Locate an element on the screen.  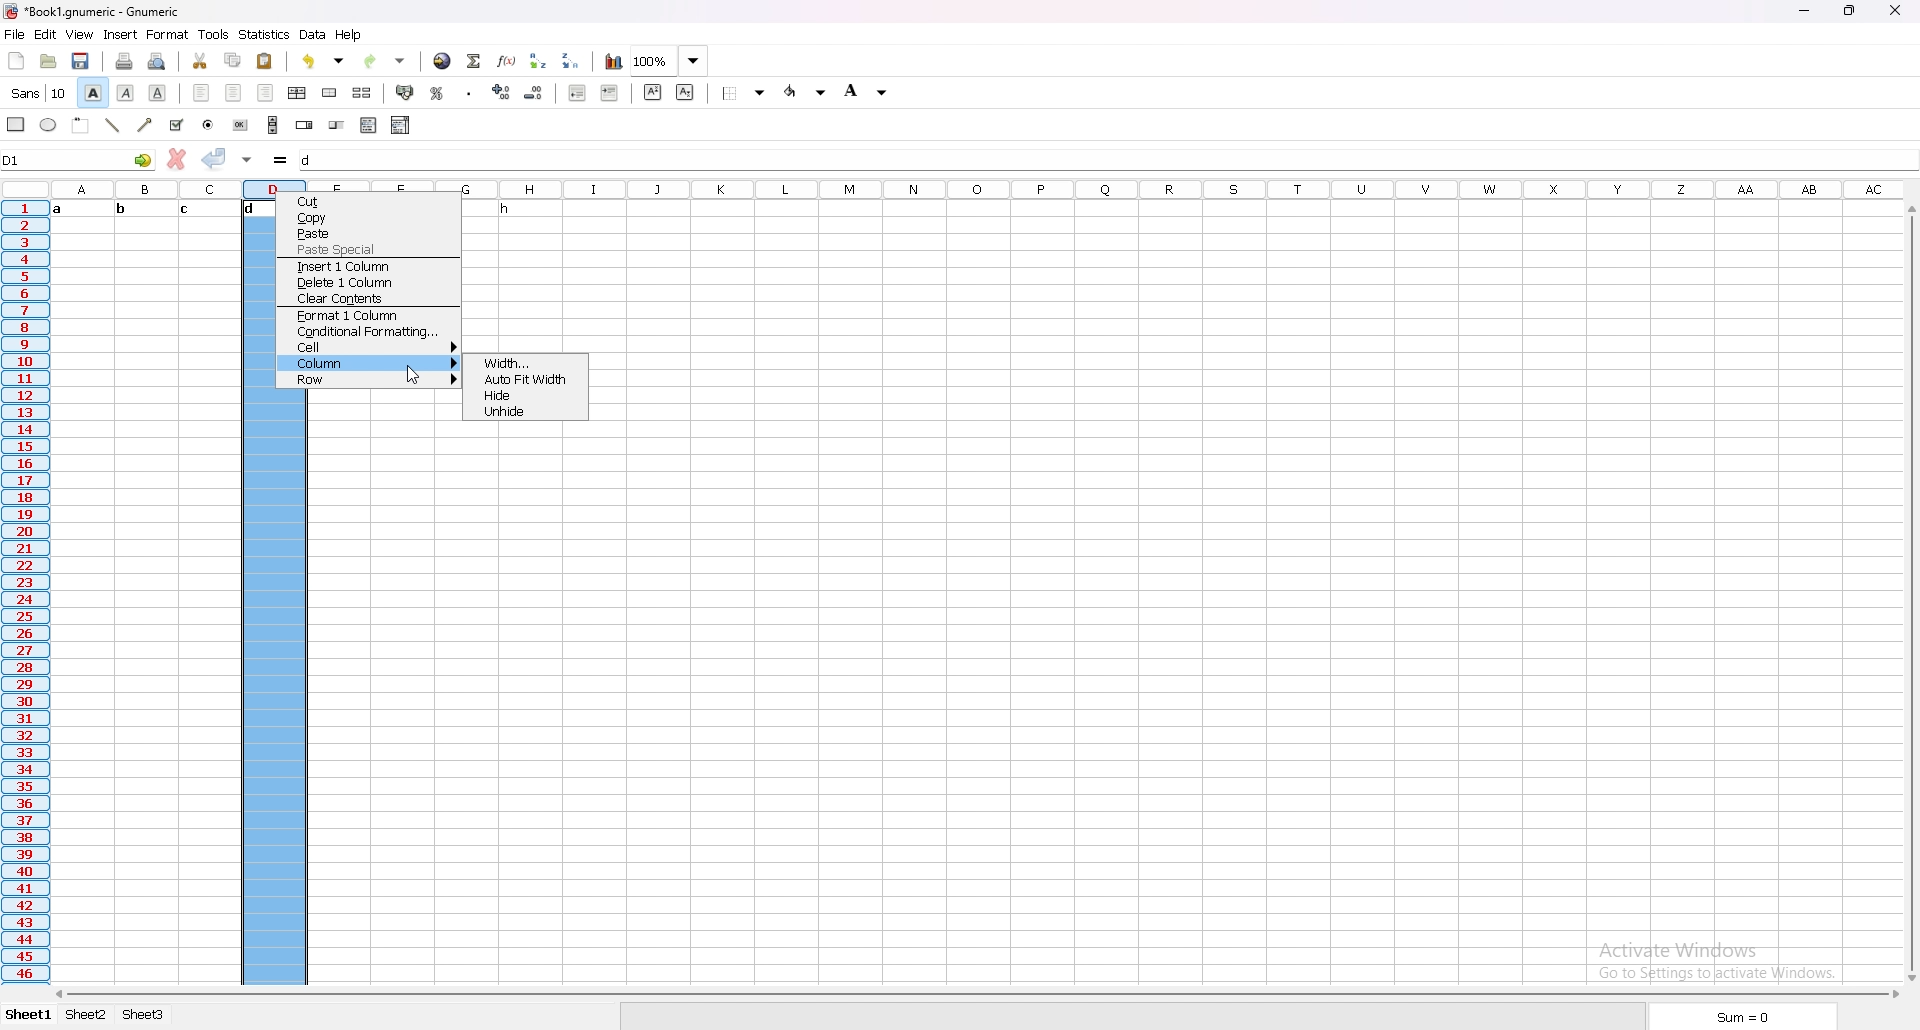
sheet 3 is located at coordinates (144, 1016).